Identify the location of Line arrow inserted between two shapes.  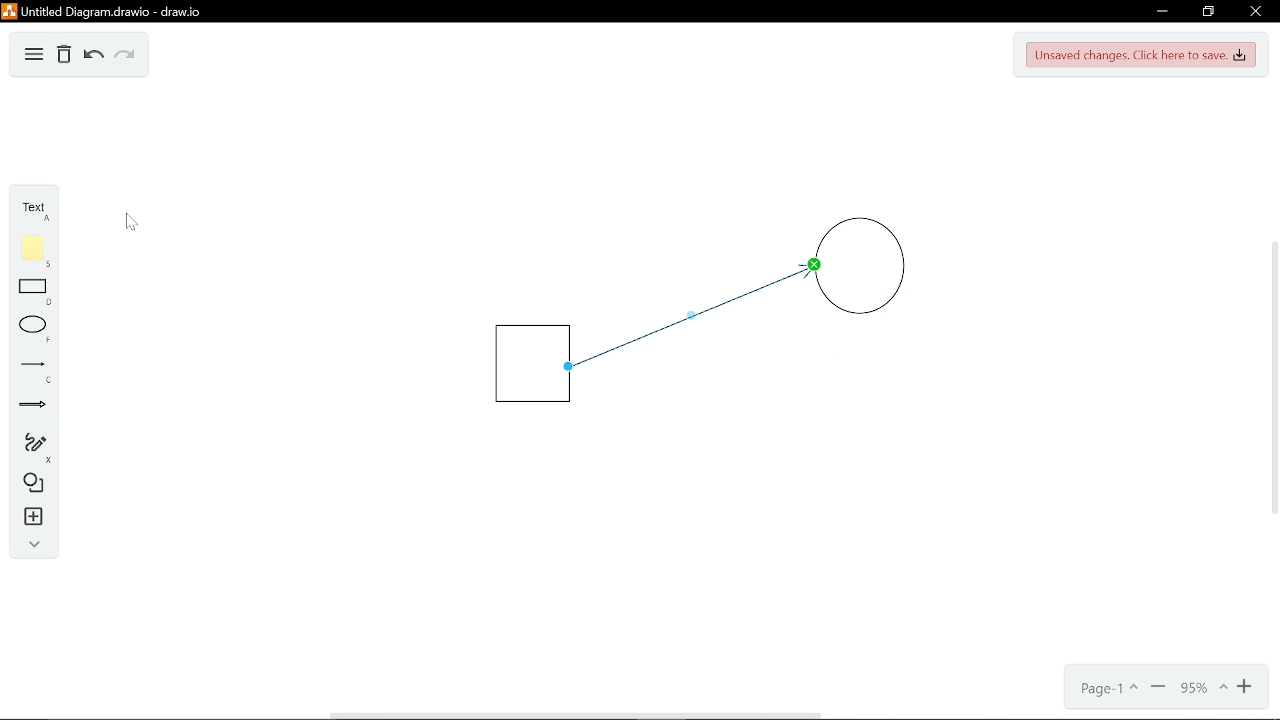
(696, 318).